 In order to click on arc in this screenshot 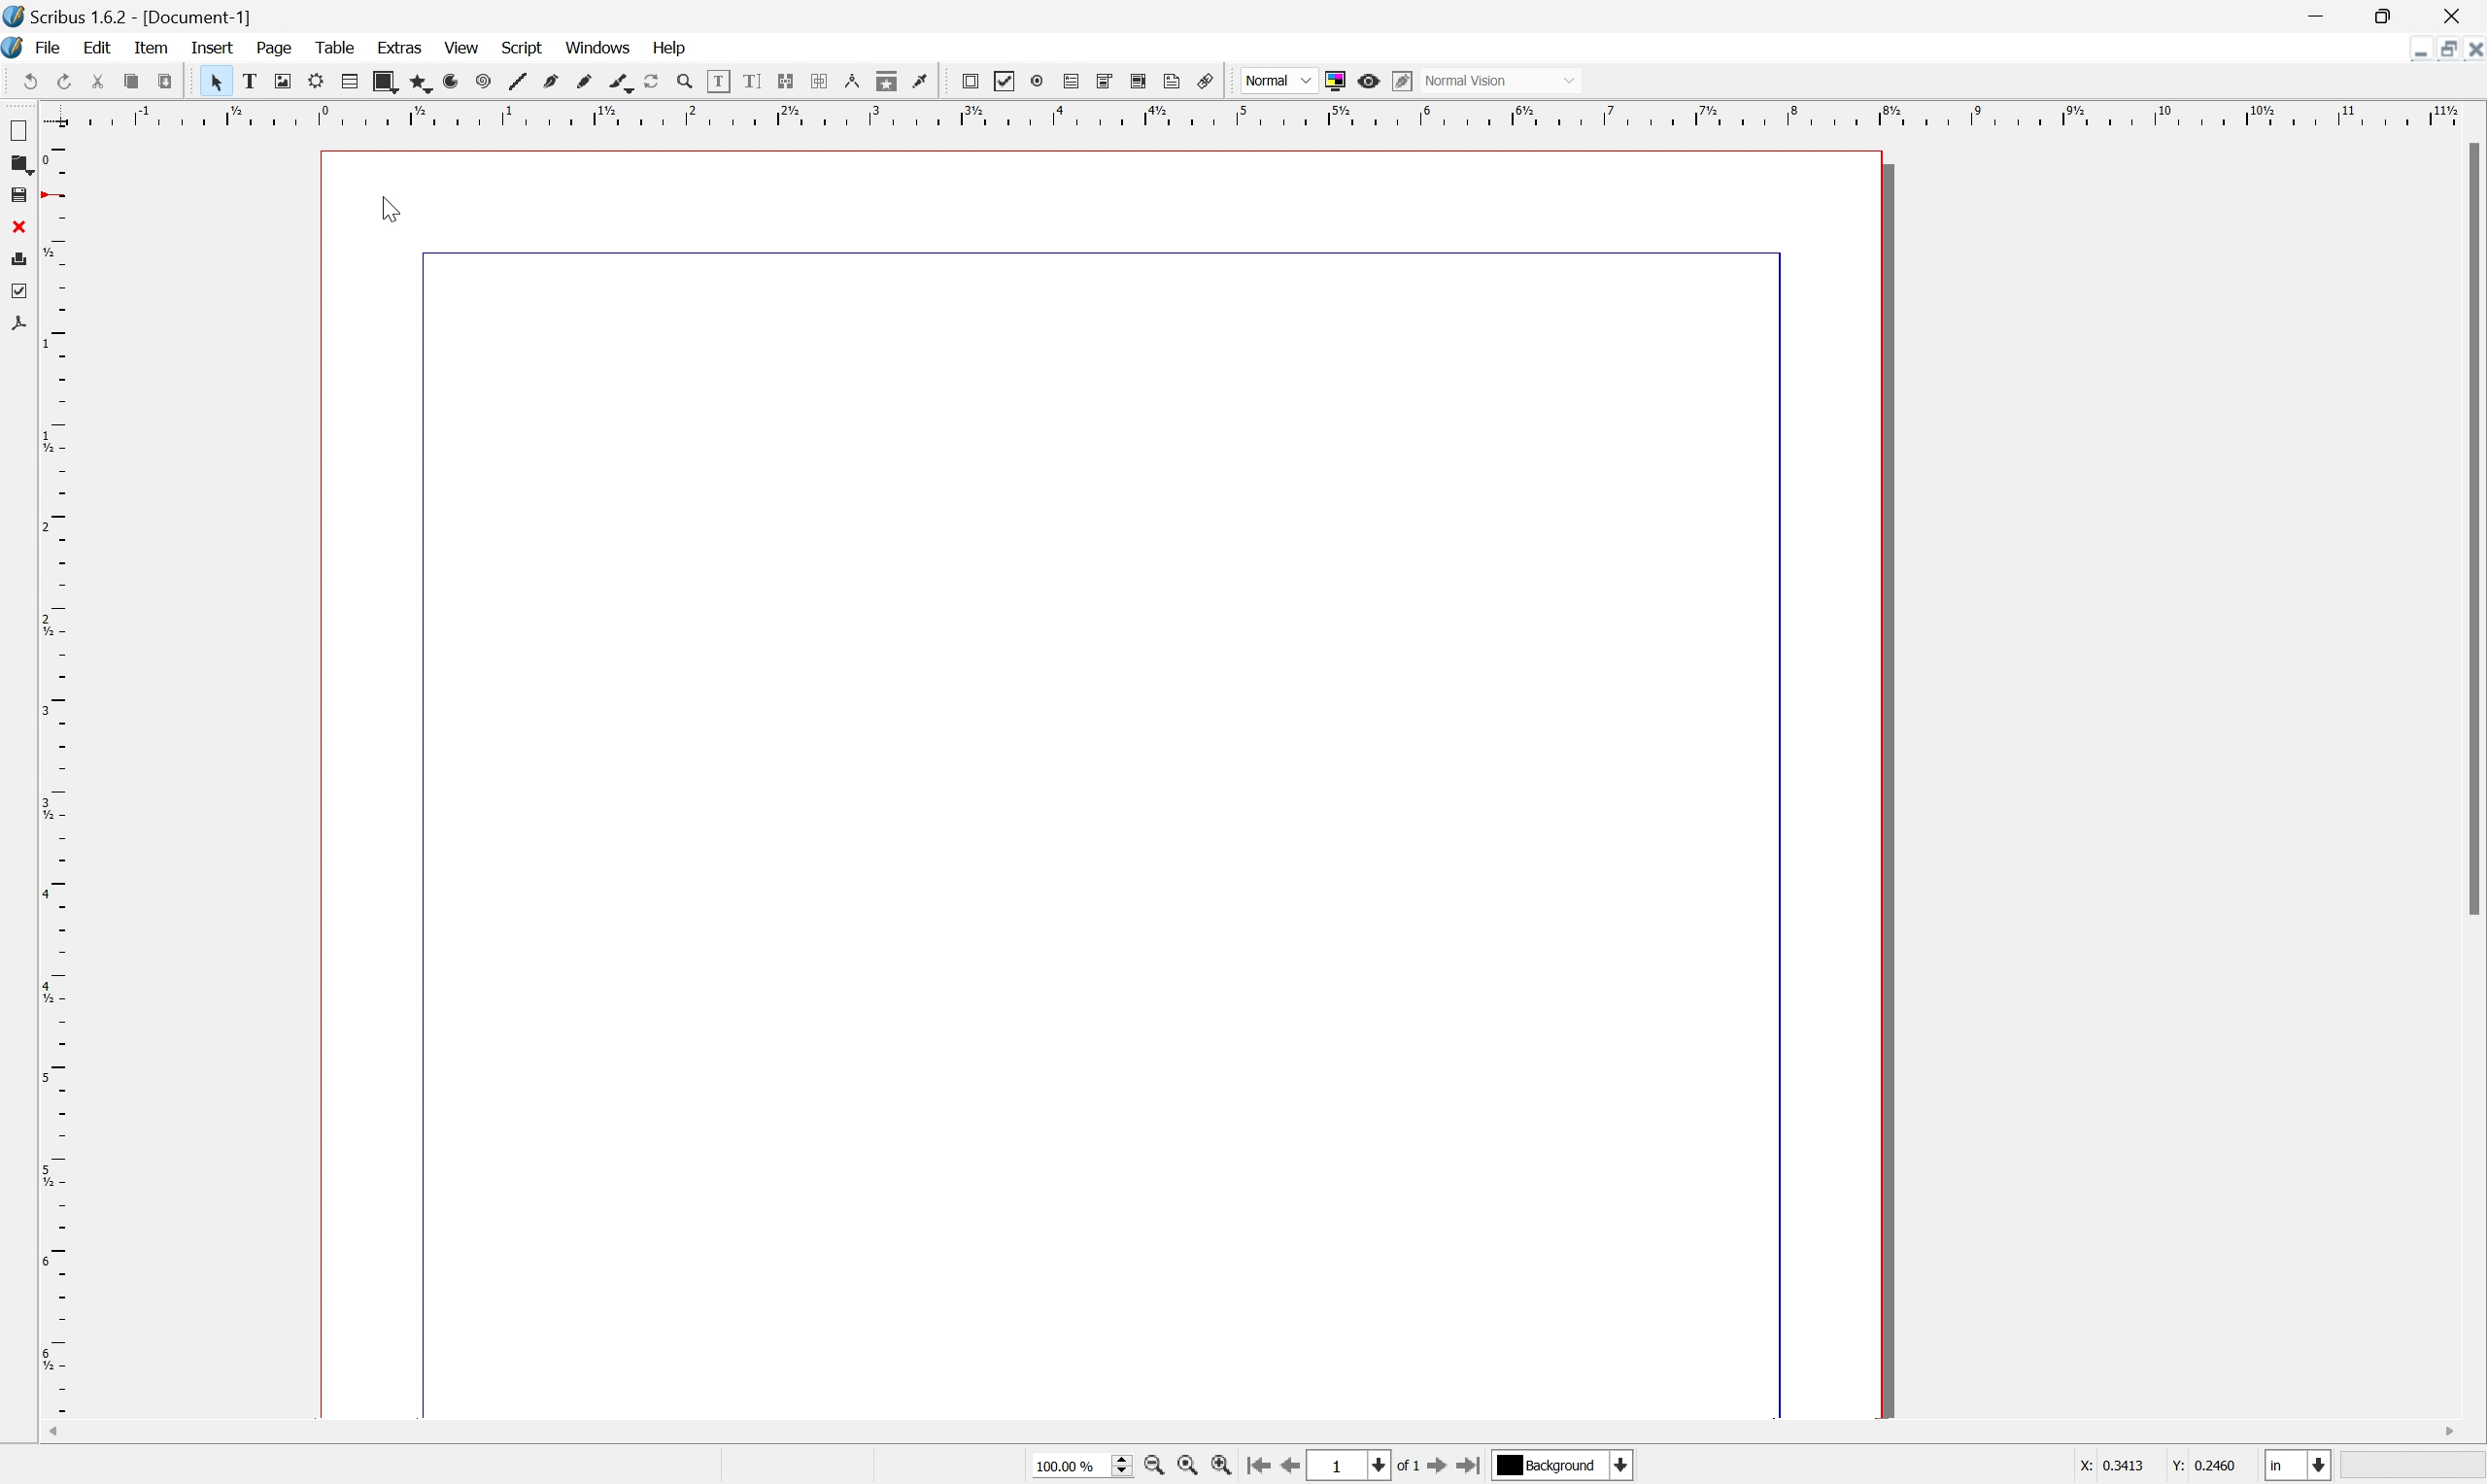, I will do `click(684, 80)`.